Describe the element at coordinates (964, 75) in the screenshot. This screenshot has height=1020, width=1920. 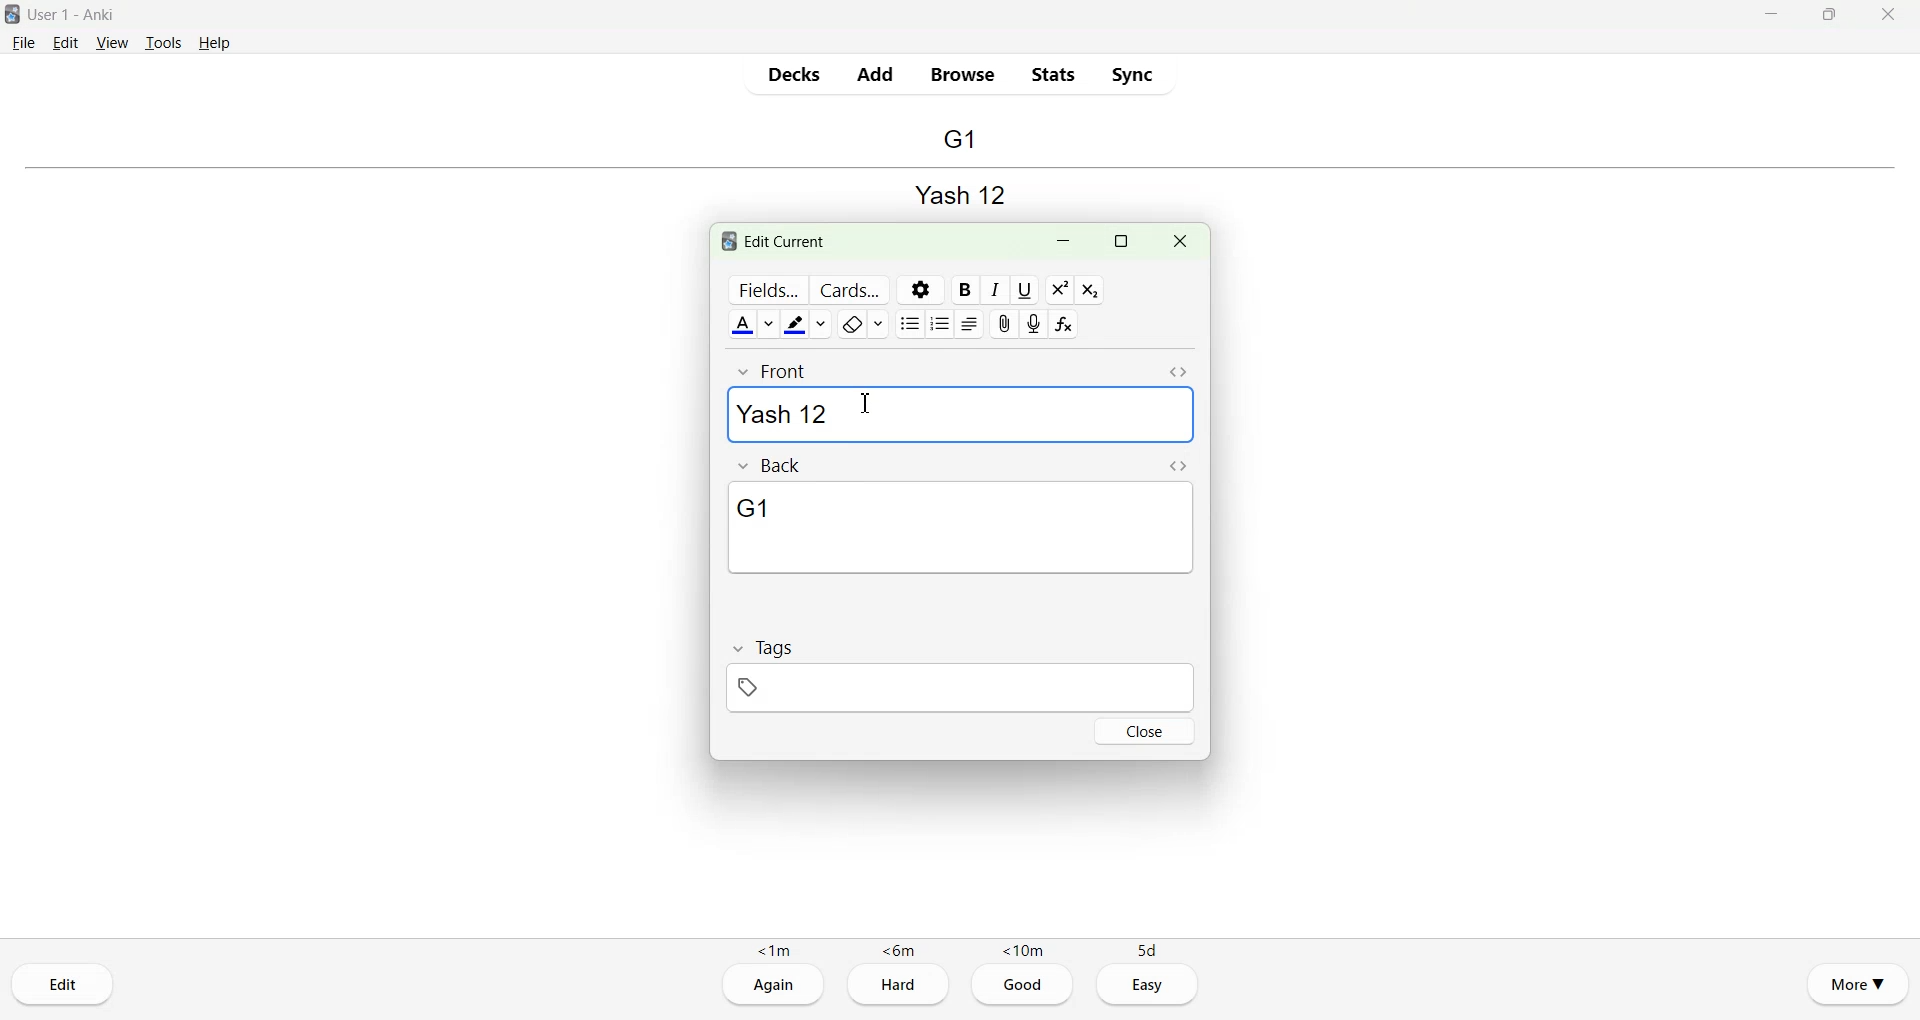
I see `Browse` at that location.